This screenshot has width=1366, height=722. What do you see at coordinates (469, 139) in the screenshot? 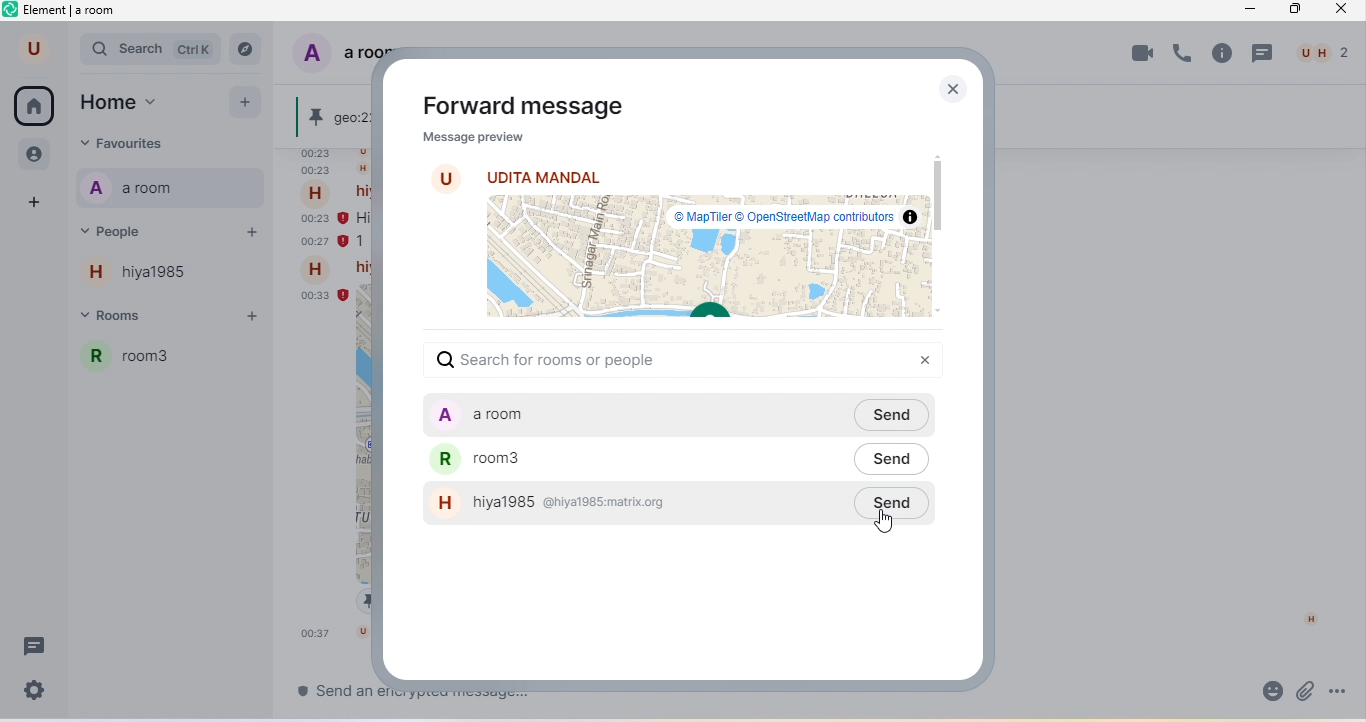
I see `message preview` at bounding box center [469, 139].